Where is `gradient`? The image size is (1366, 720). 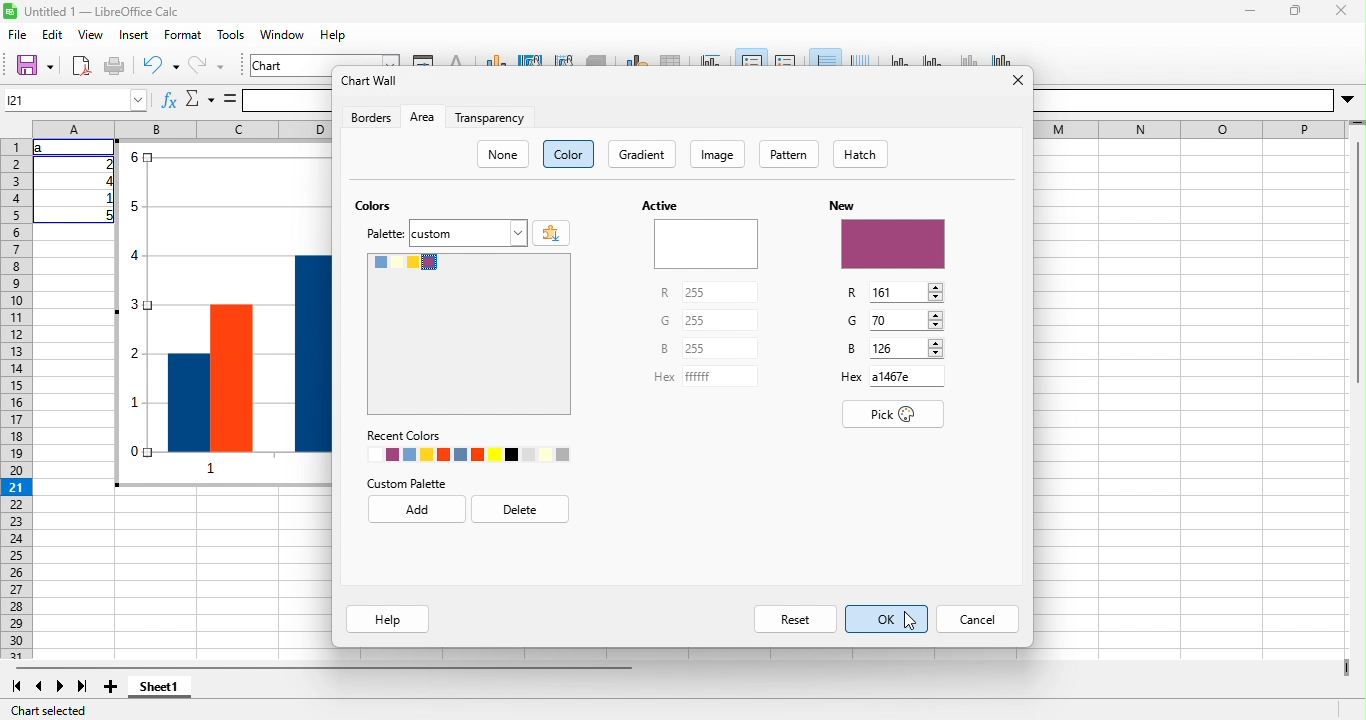
gradient is located at coordinates (642, 154).